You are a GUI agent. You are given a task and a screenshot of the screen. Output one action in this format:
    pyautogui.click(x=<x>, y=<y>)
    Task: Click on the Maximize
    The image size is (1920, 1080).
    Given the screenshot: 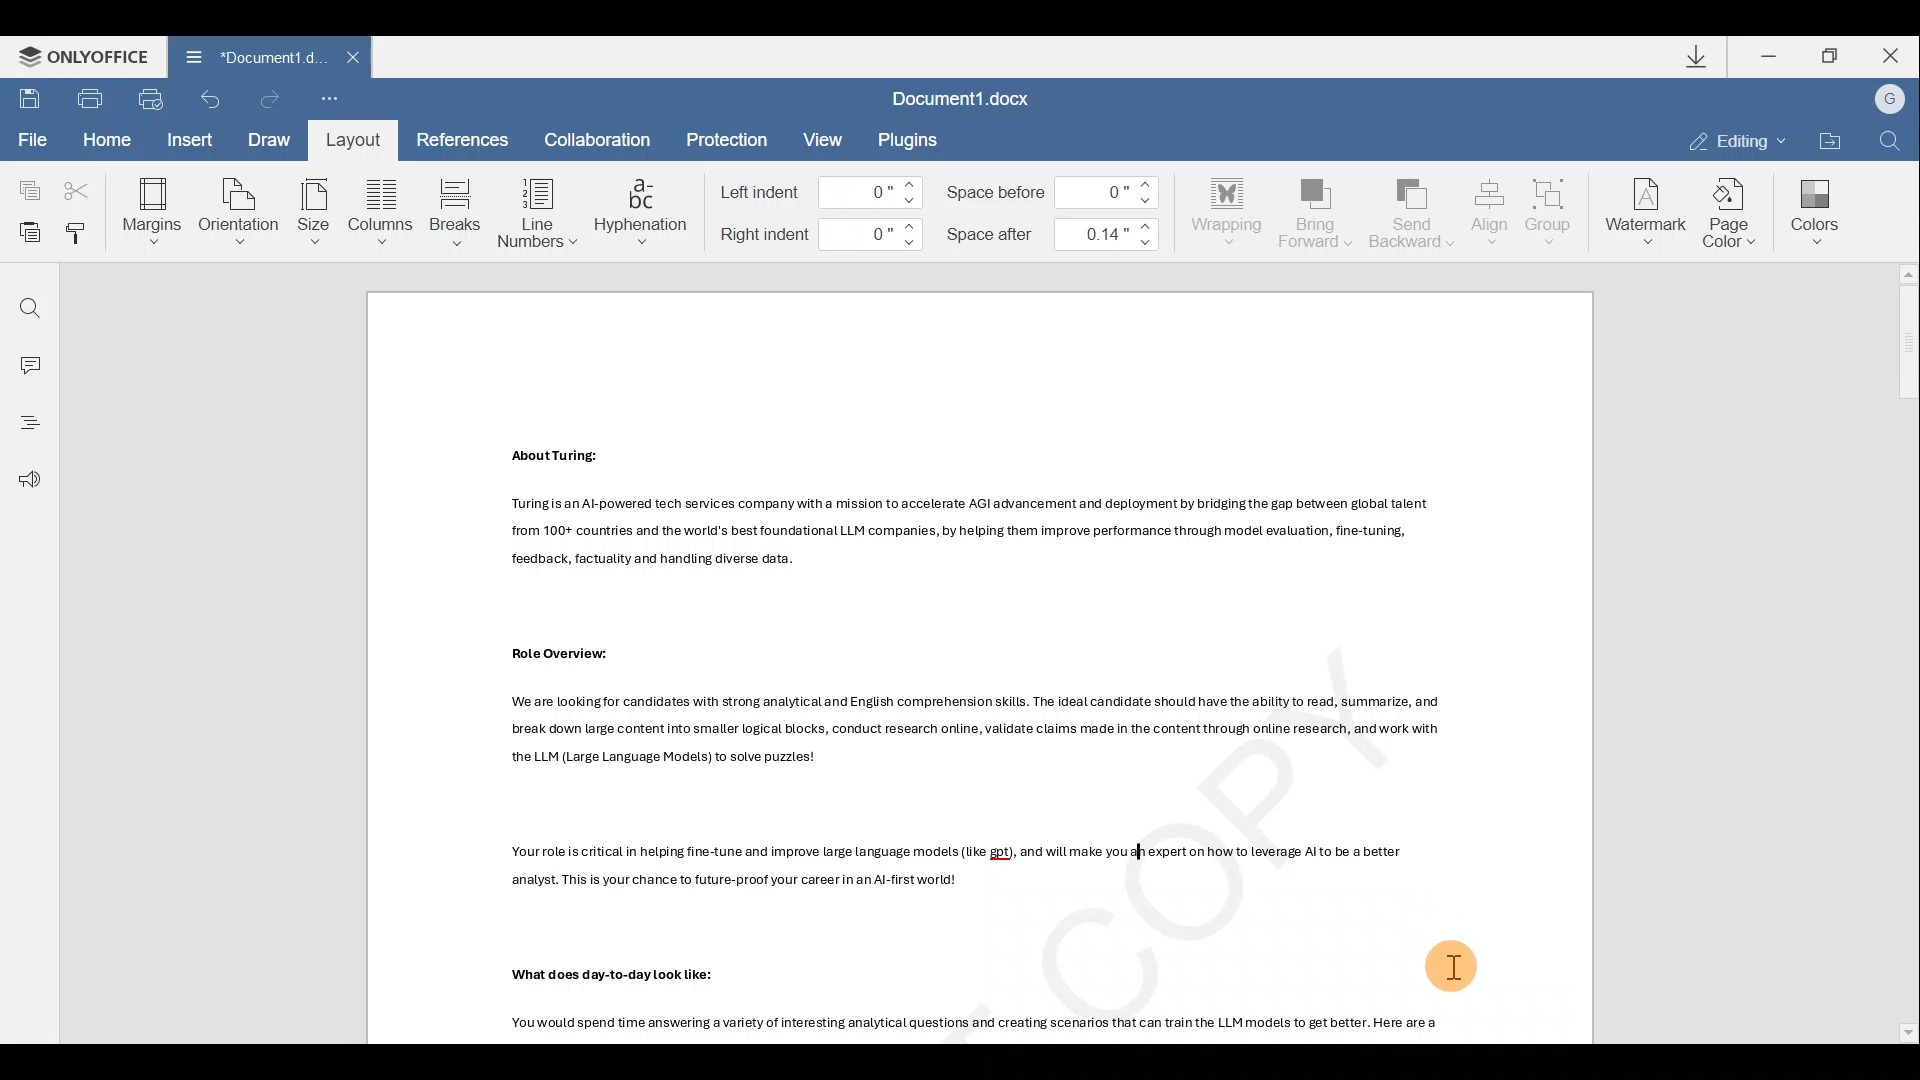 What is the action you would take?
    pyautogui.click(x=1828, y=56)
    